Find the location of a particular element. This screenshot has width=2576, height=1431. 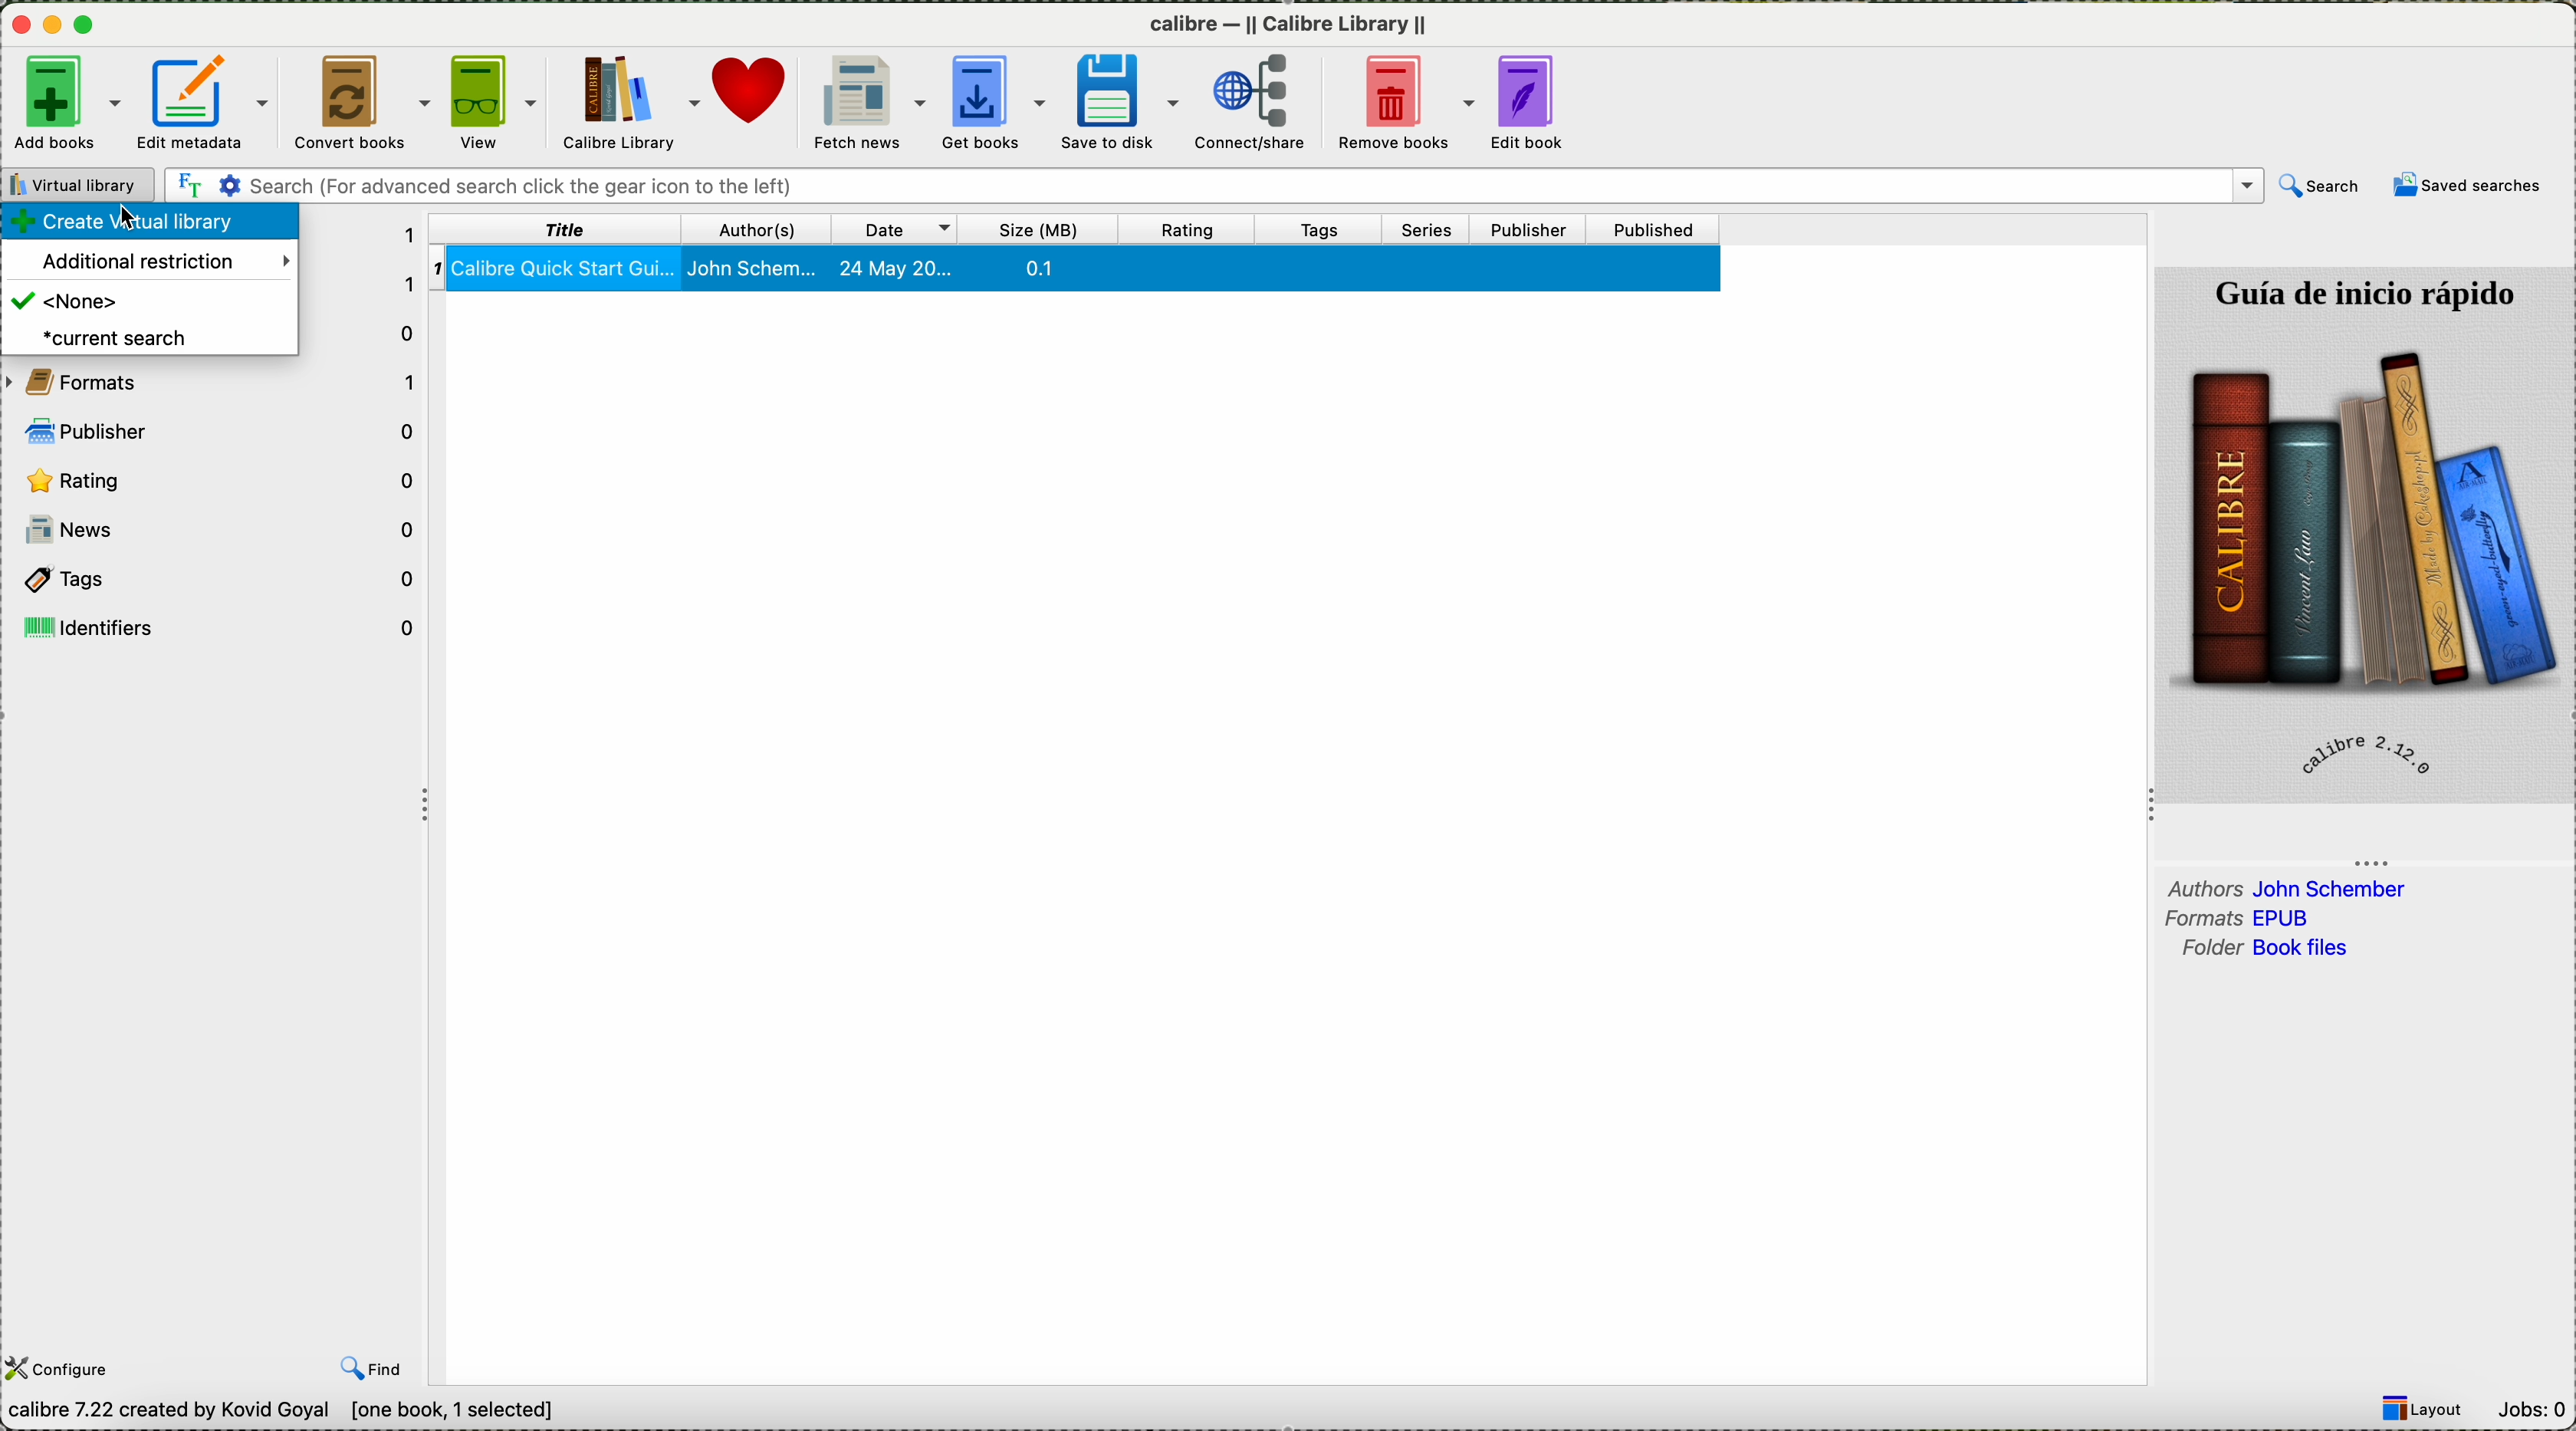

date is located at coordinates (906, 228).